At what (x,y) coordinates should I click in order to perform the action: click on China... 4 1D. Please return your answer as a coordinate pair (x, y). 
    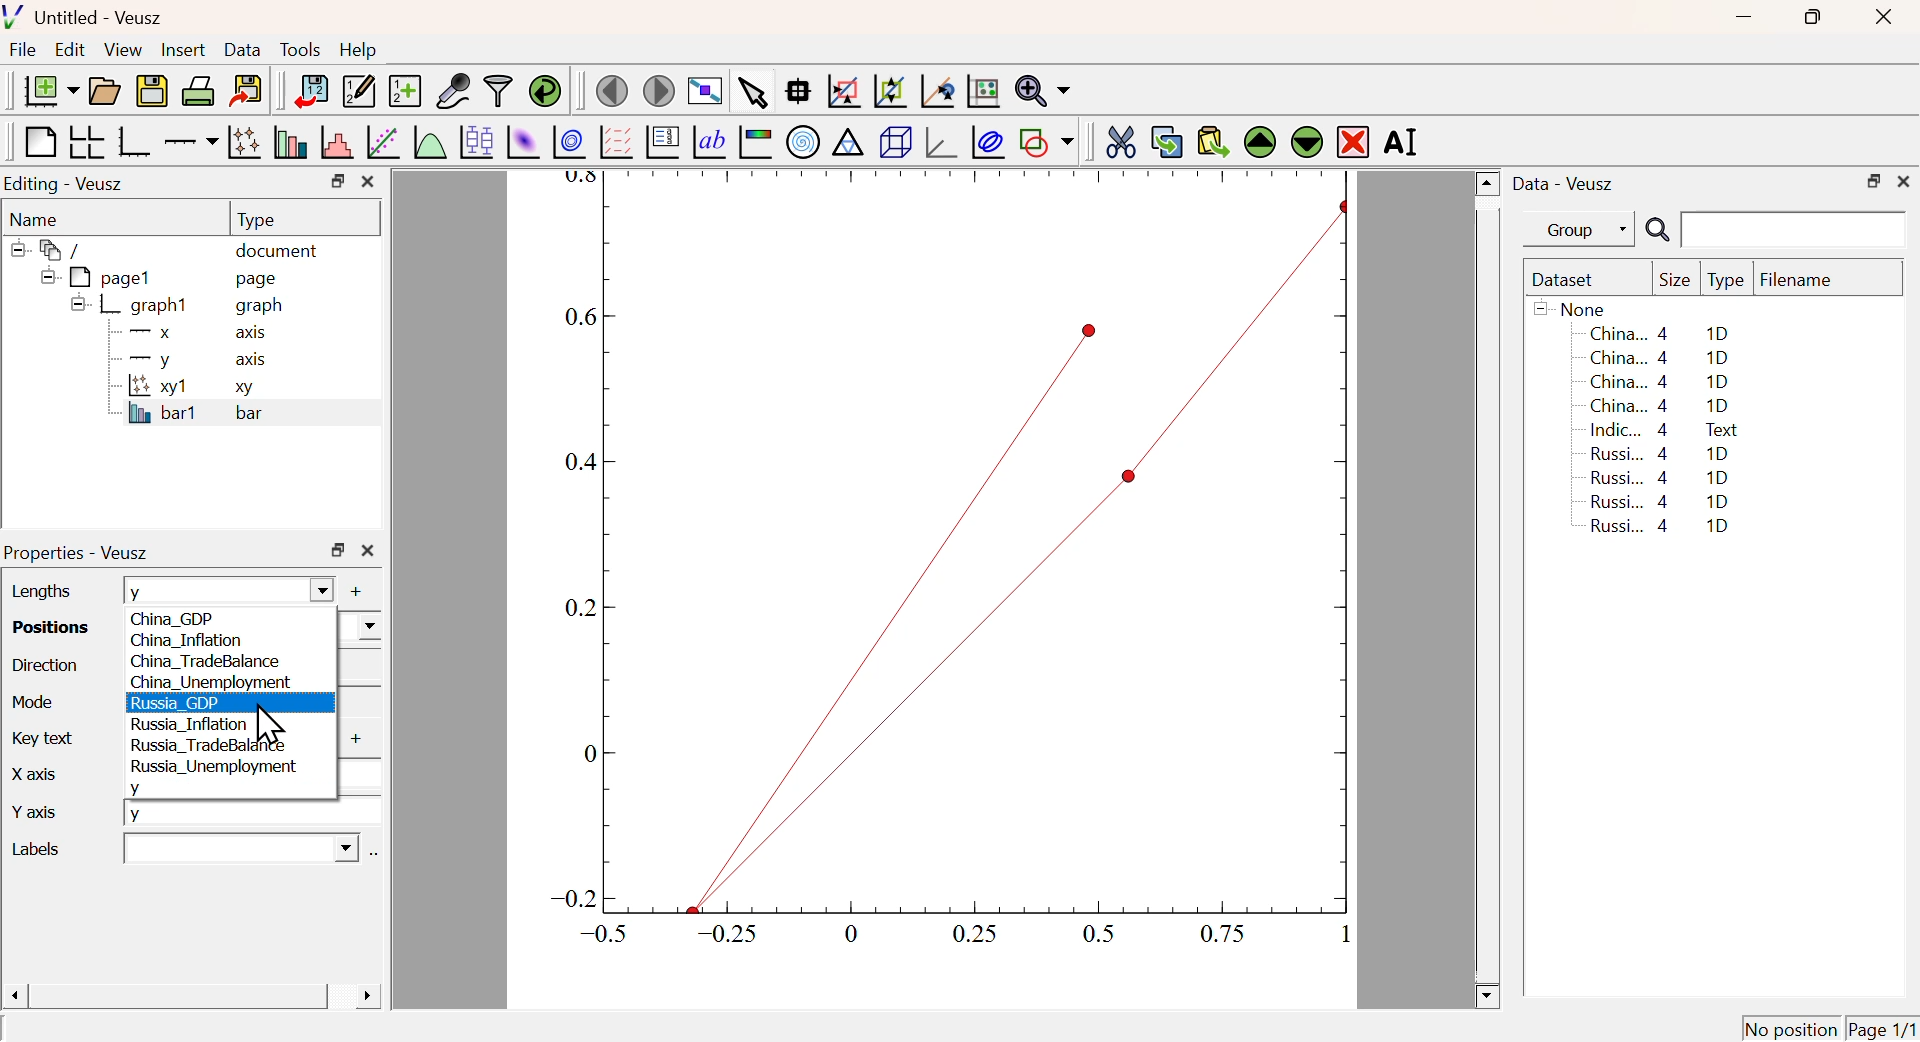
    Looking at the image, I should click on (1662, 383).